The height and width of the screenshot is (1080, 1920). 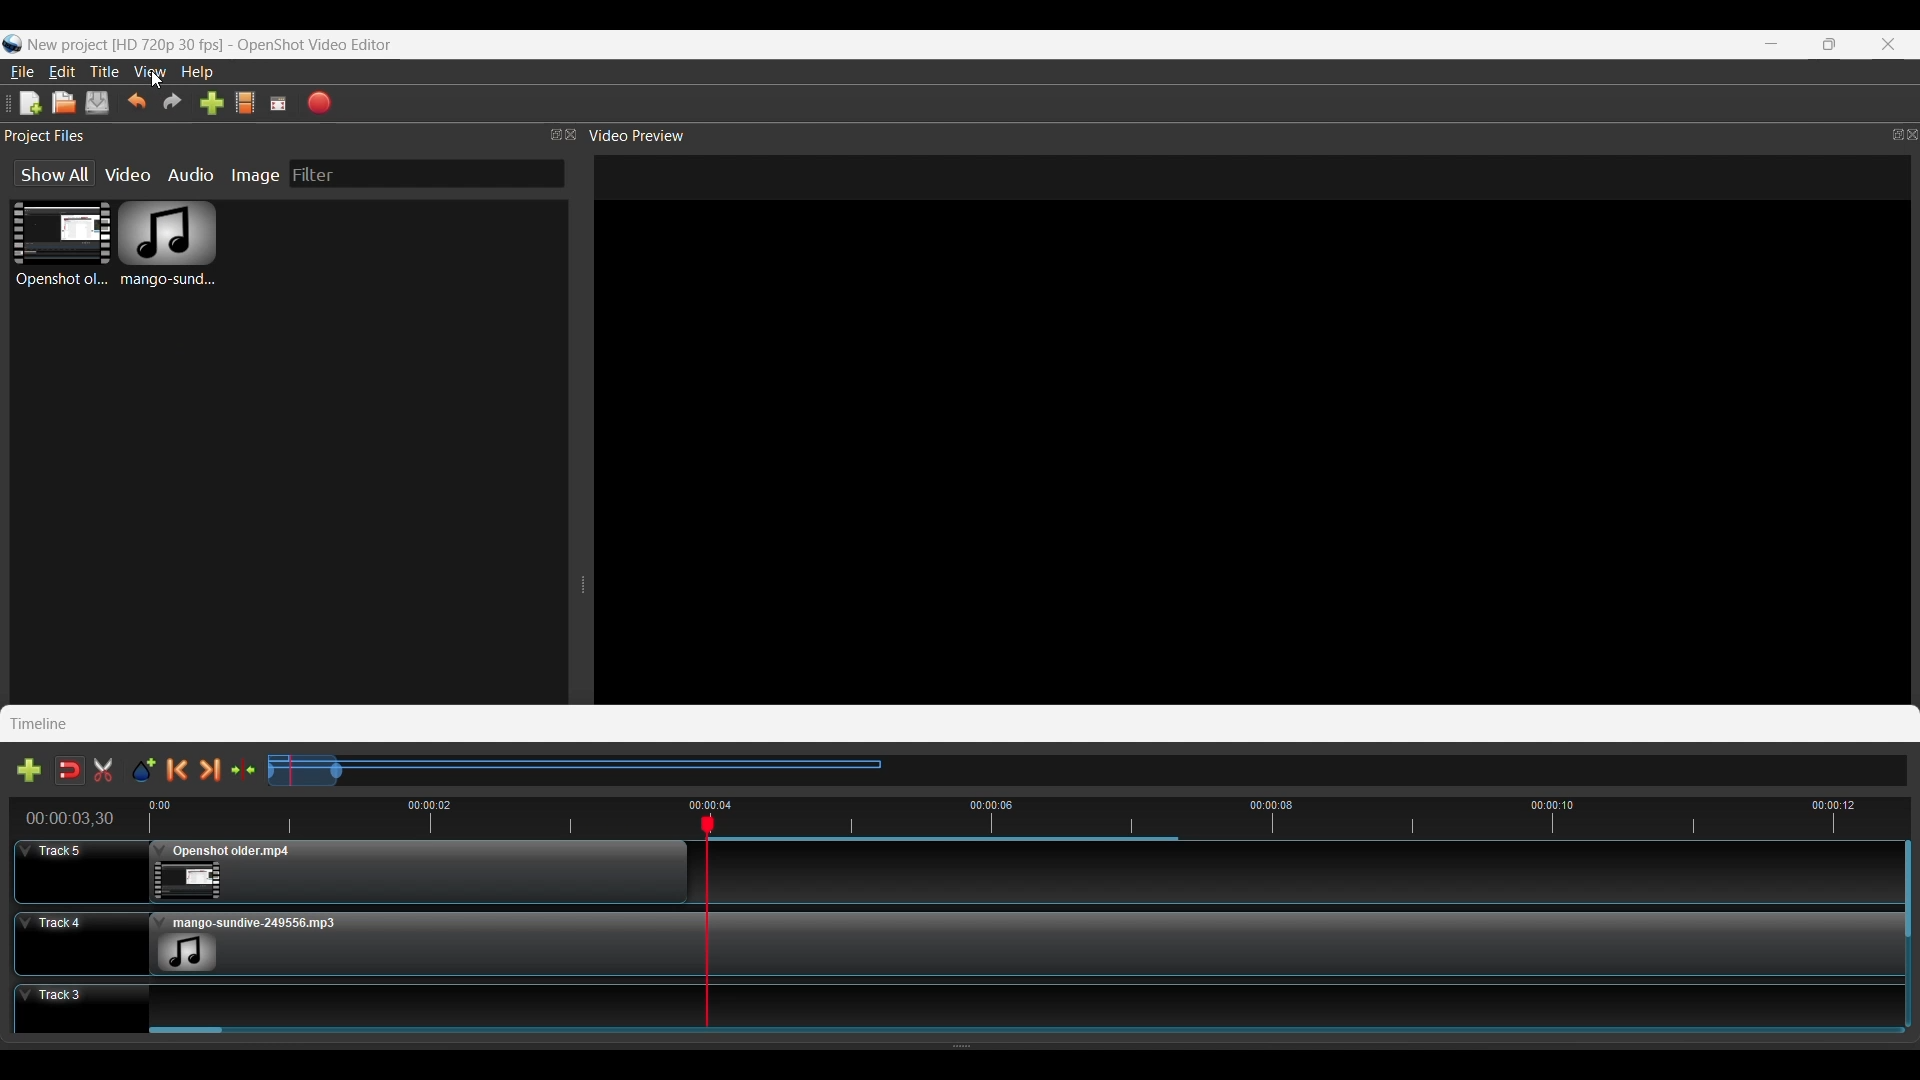 What do you see at coordinates (211, 770) in the screenshot?
I see `Next Marker` at bounding box center [211, 770].